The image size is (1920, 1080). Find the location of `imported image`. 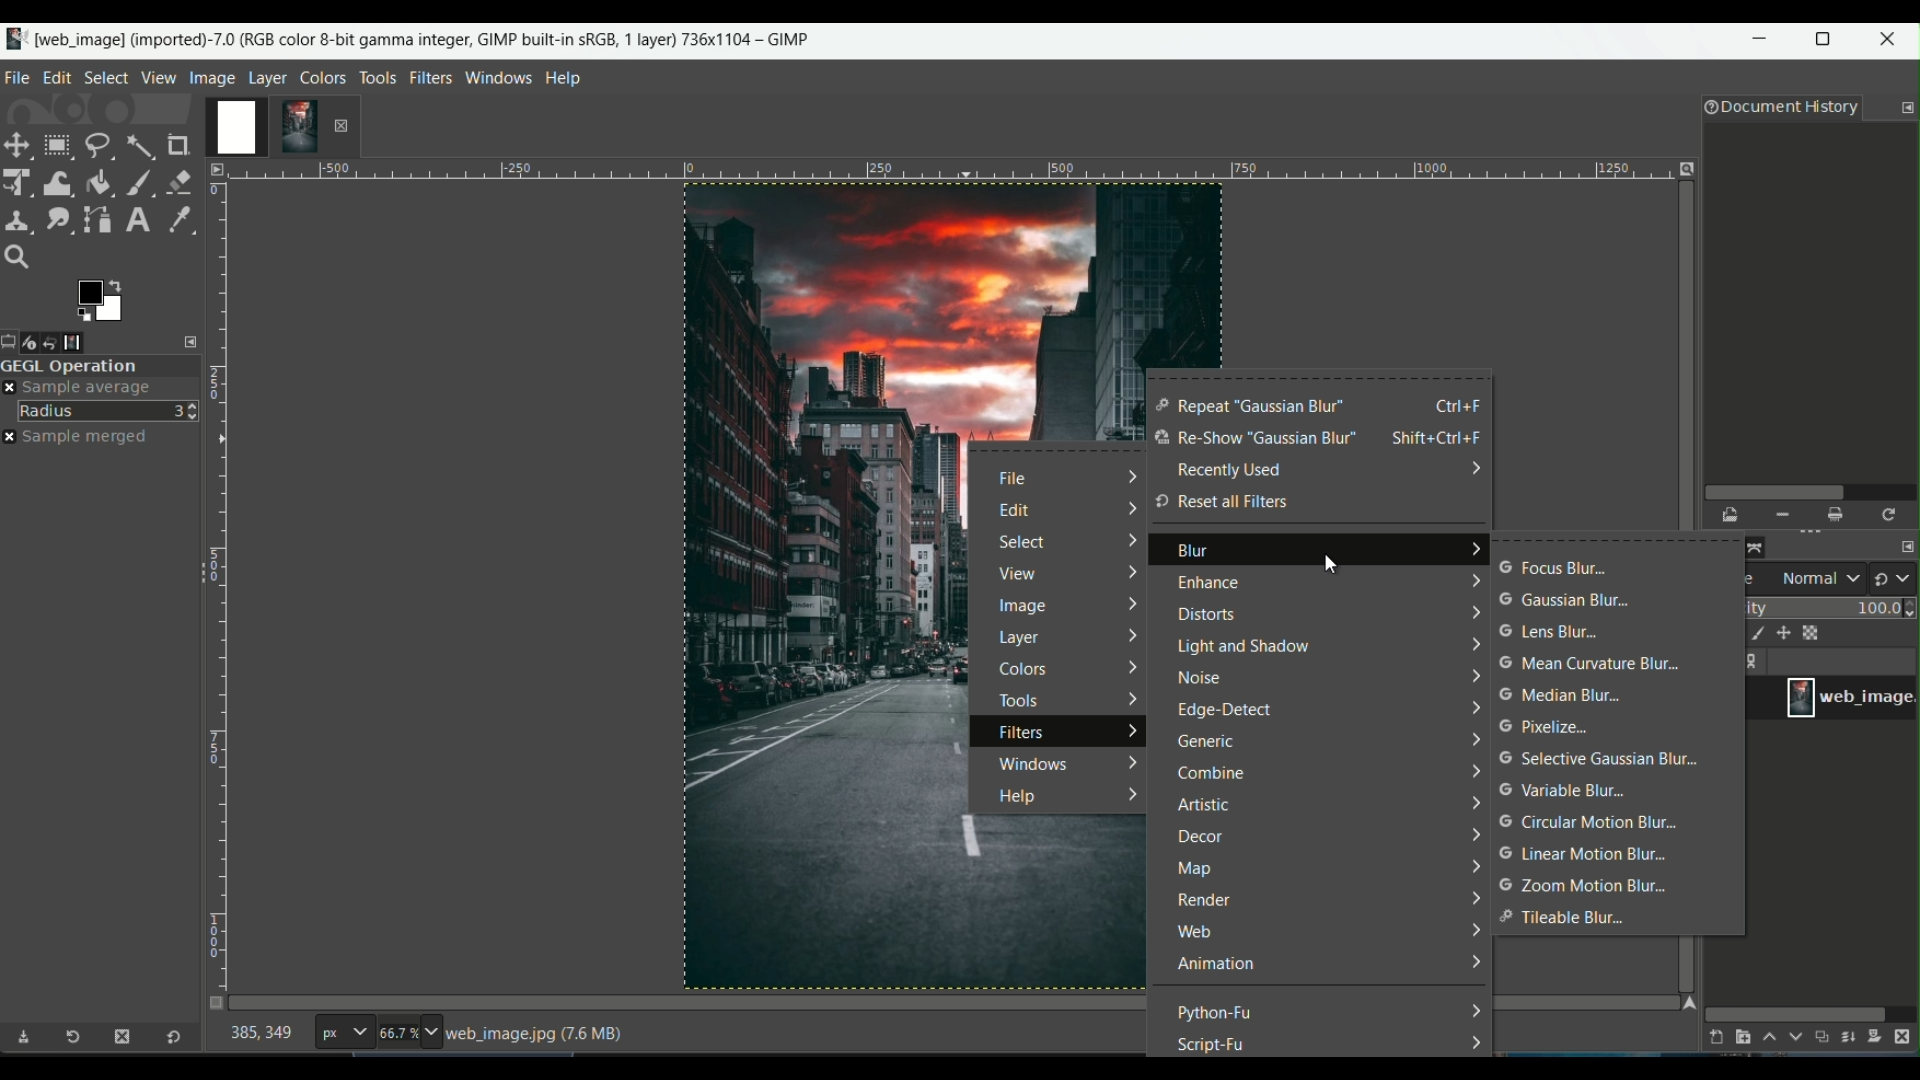

imported image is located at coordinates (265, 128).